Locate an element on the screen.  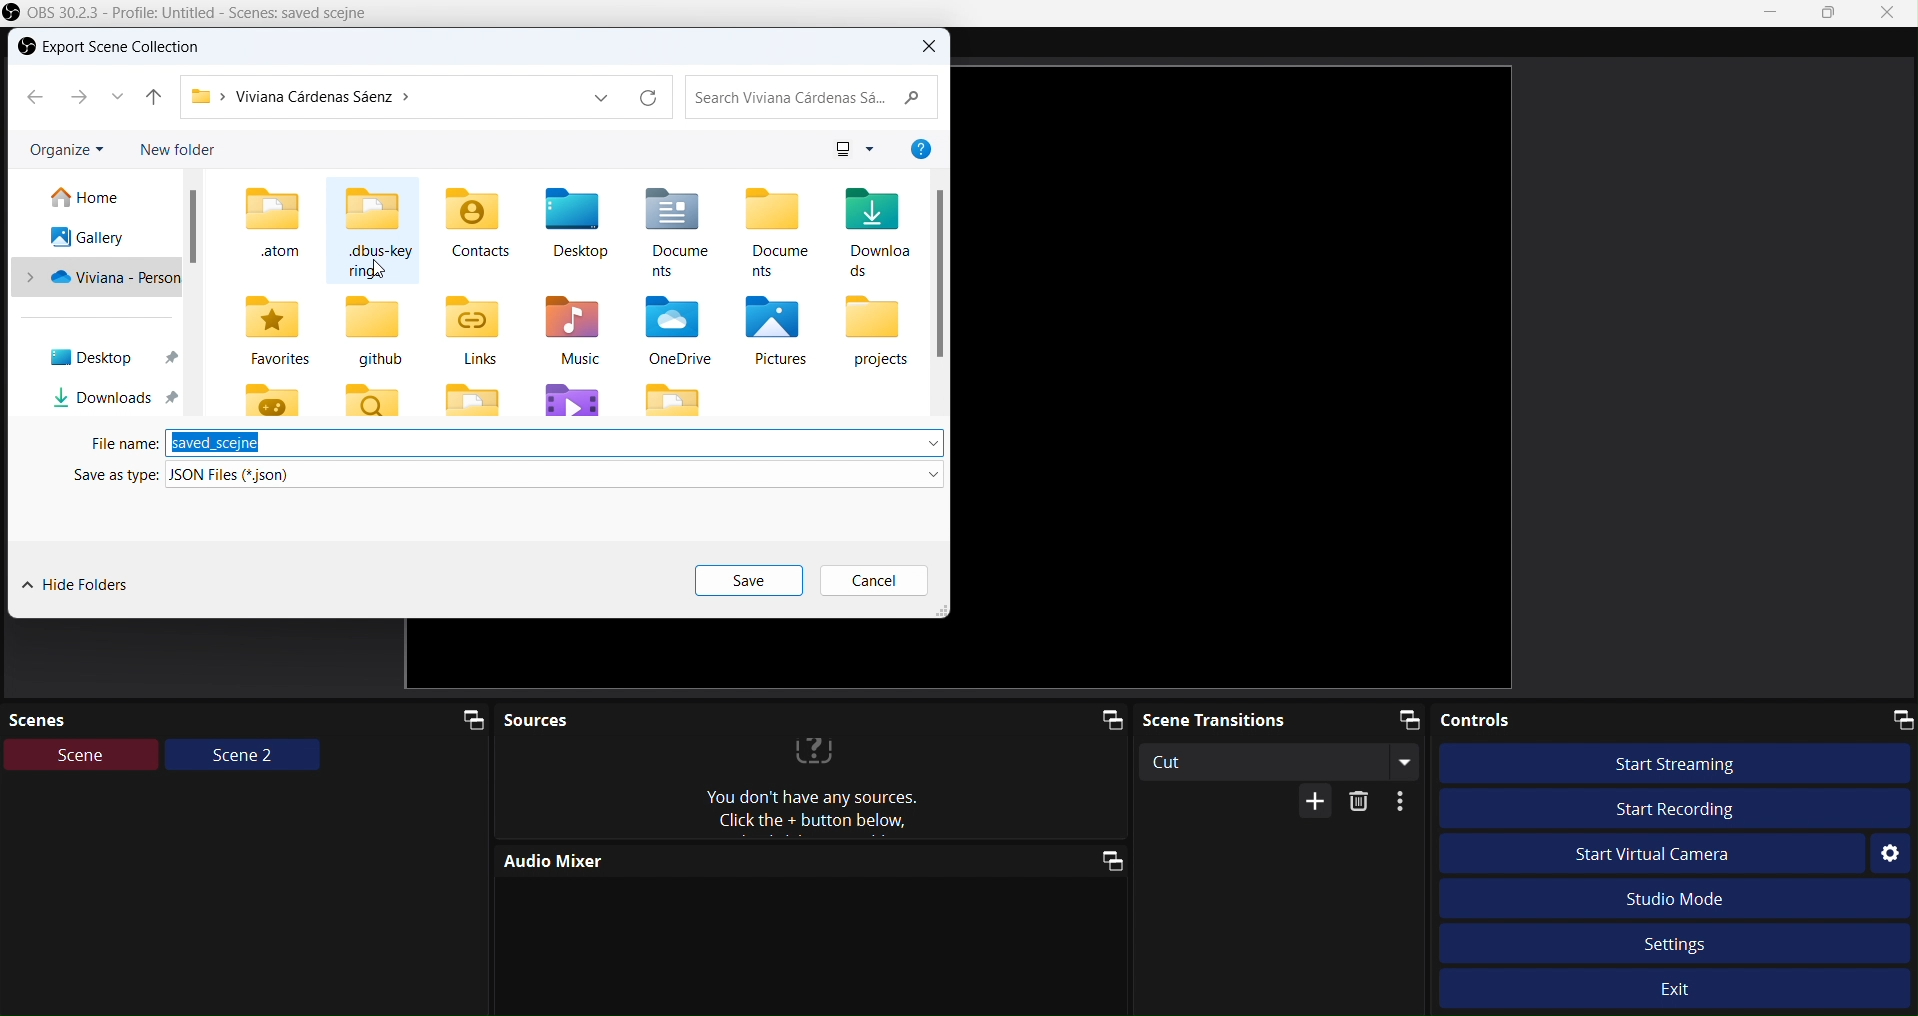
Favorites is located at coordinates (271, 332).